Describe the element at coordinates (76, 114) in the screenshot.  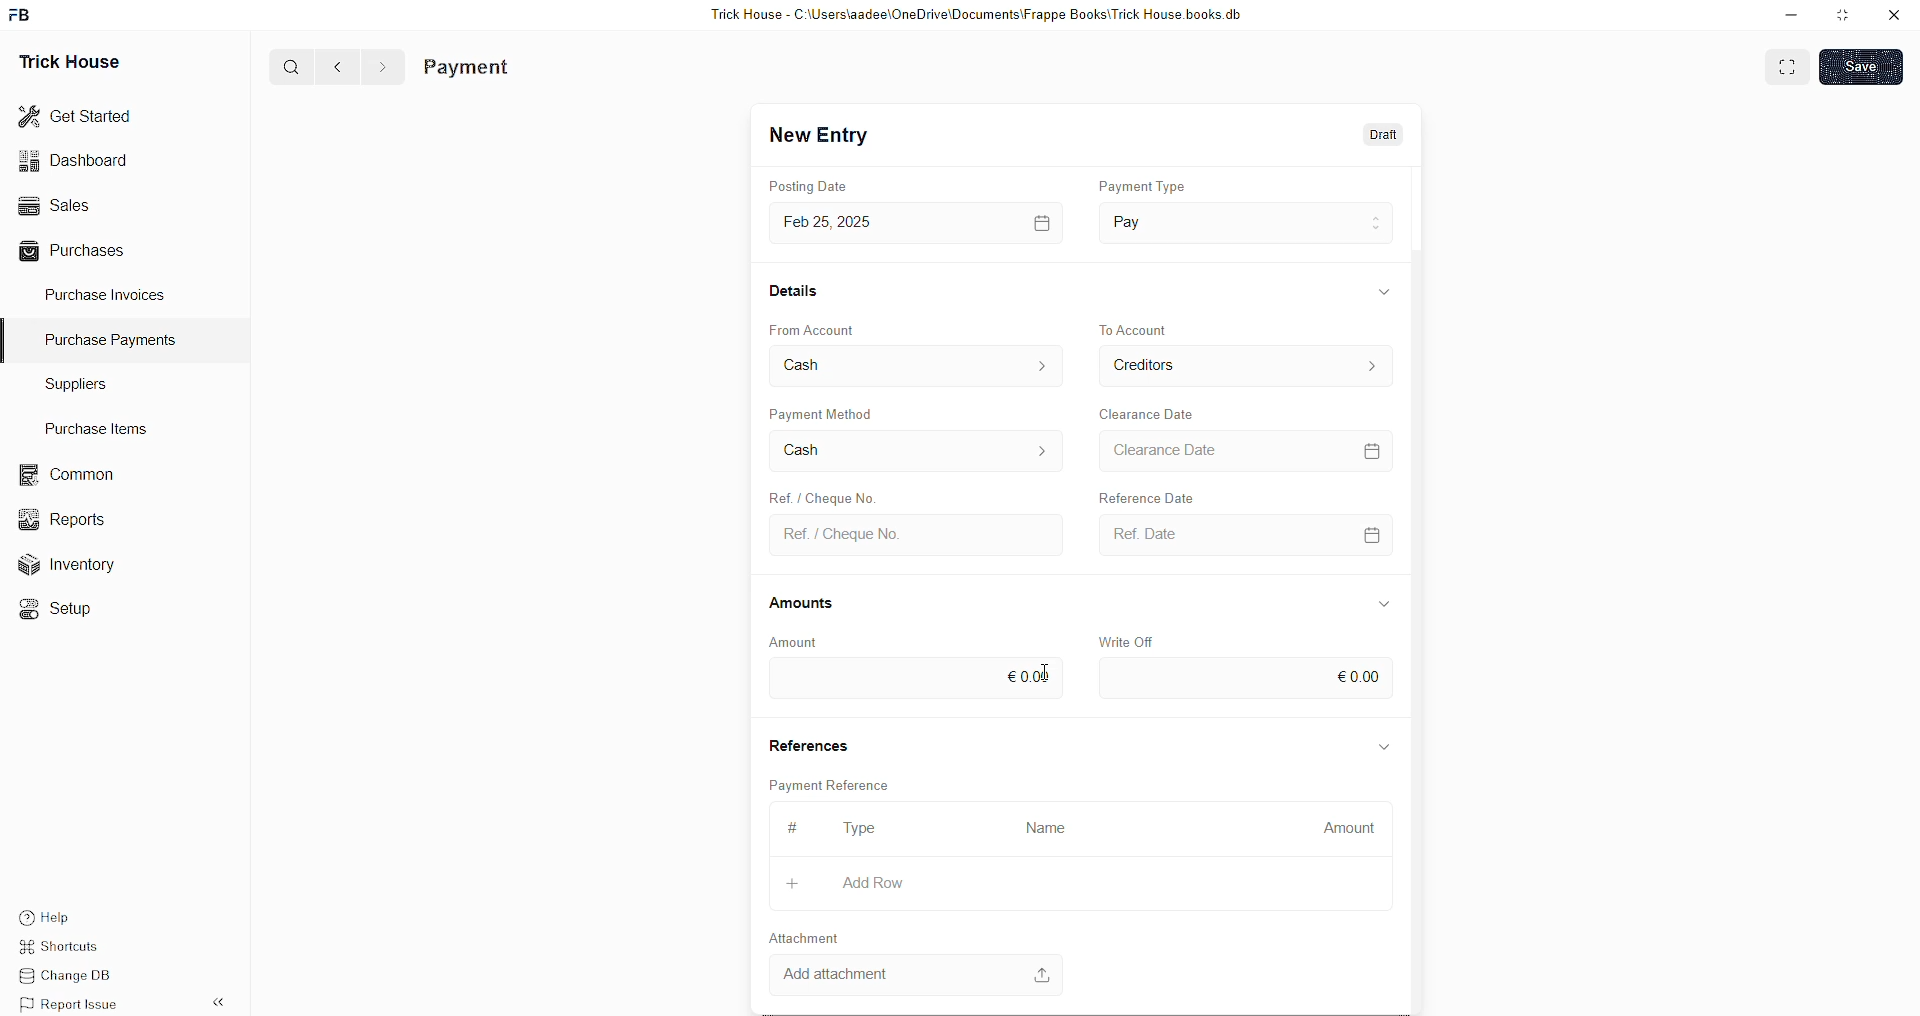
I see ` Get Started` at that location.